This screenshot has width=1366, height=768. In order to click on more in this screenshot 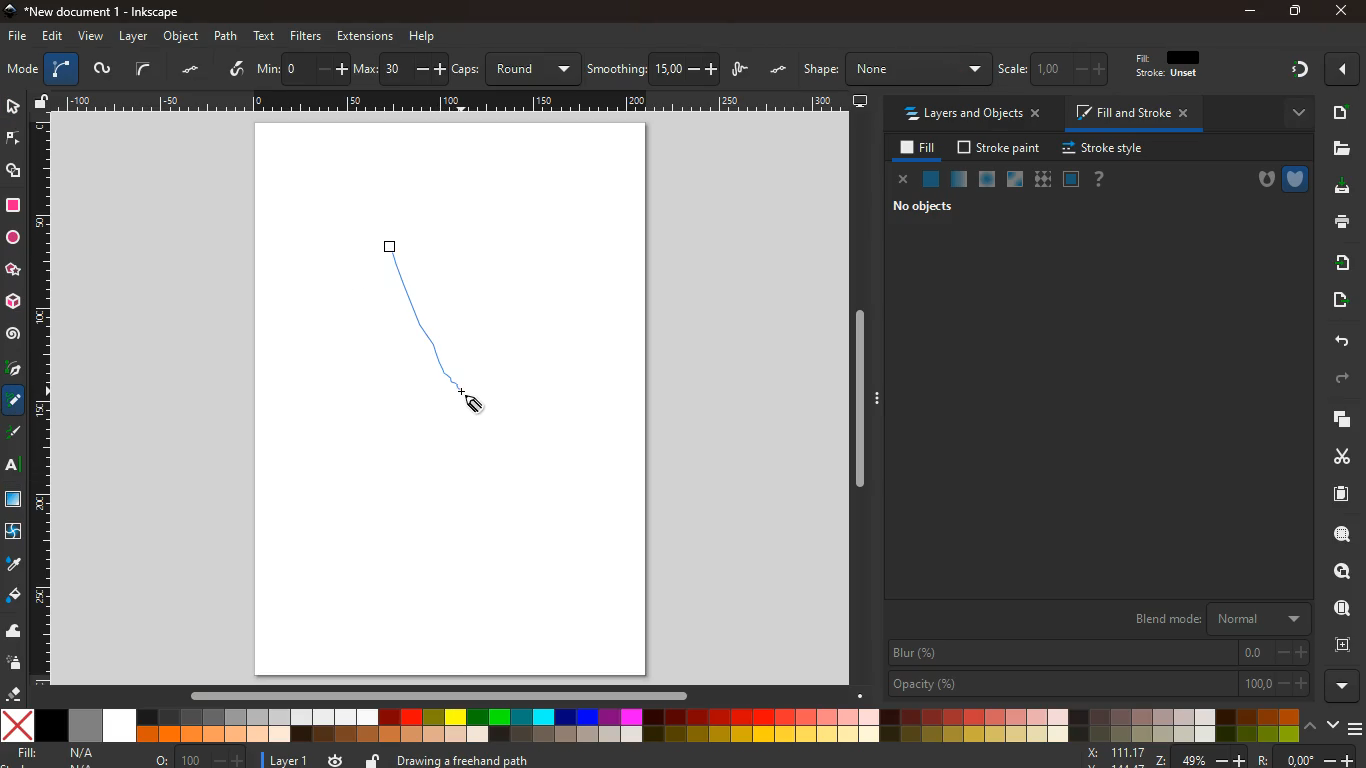, I will do `click(1343, 686)`.